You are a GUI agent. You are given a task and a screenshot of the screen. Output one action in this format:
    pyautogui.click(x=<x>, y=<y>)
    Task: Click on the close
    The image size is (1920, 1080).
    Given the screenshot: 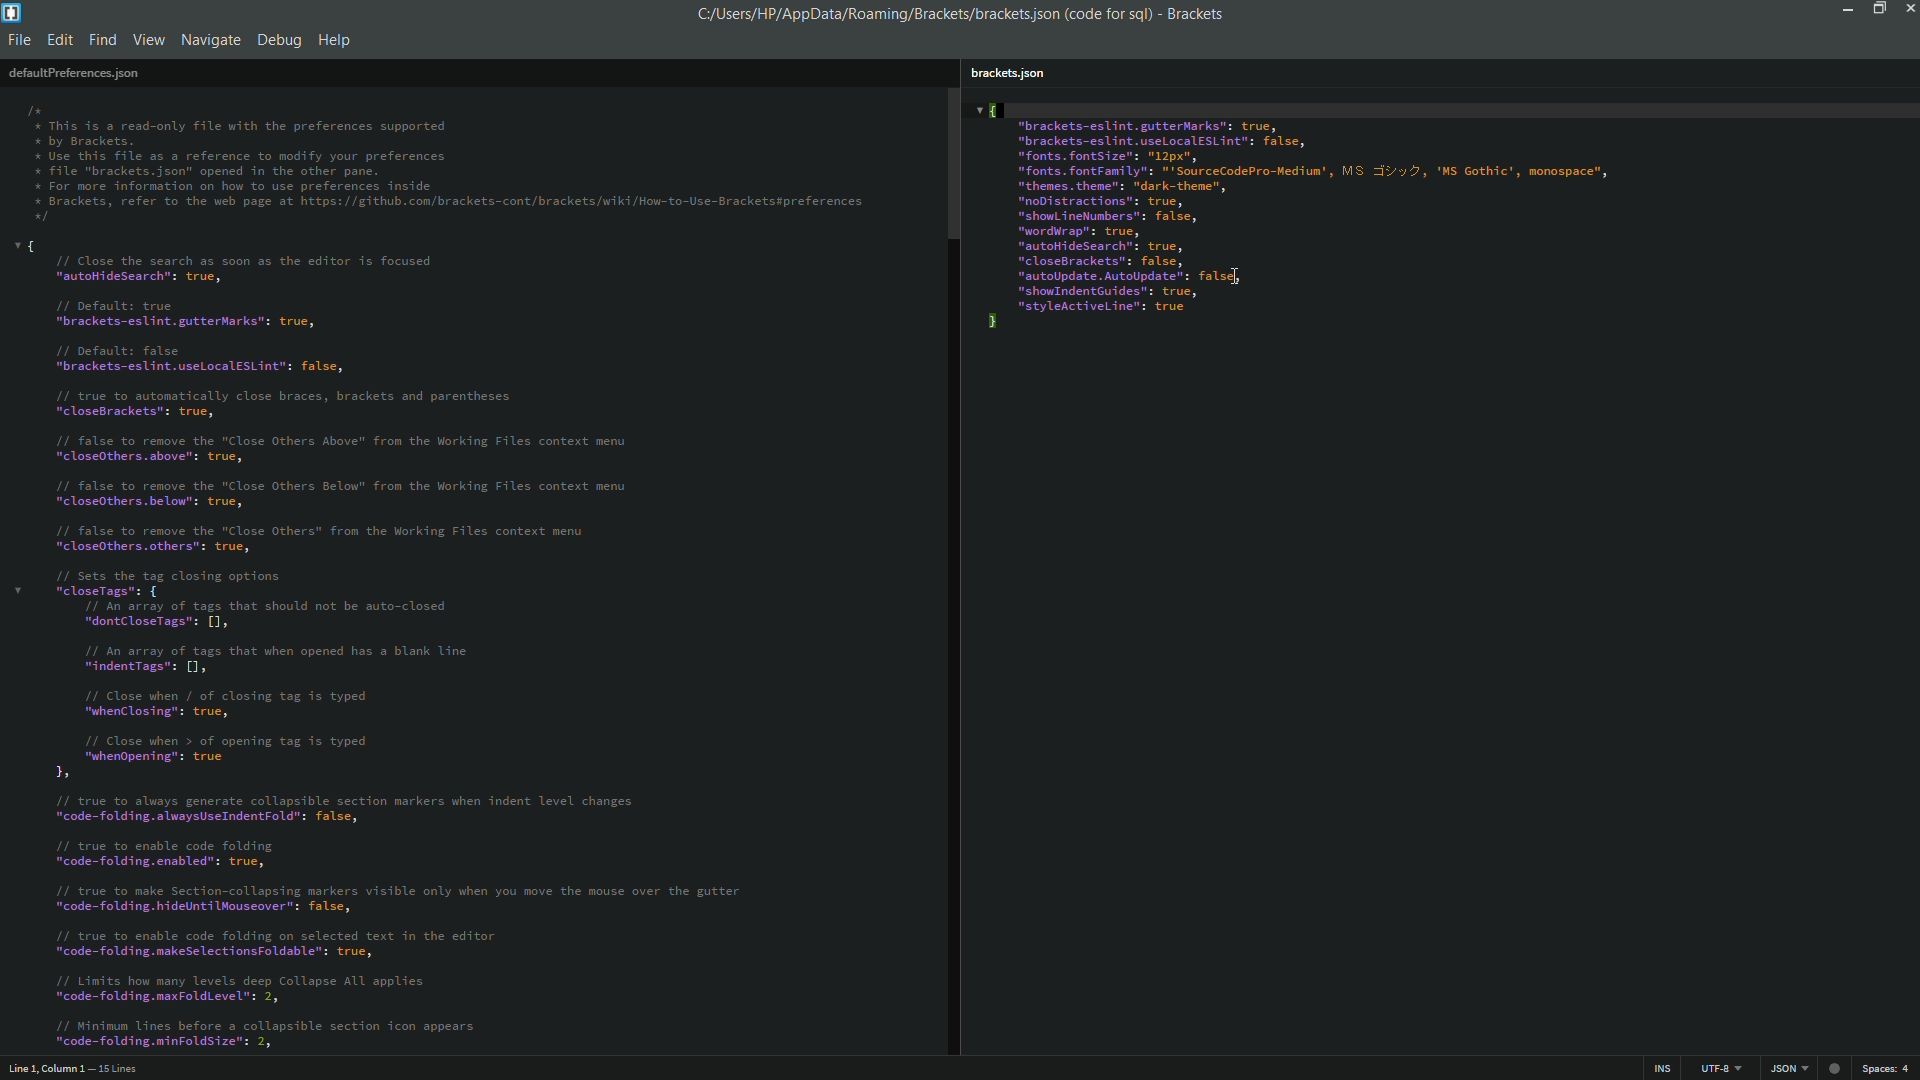 What is the action you would take?
    pyautogui.click(x=1907, y=12)
    